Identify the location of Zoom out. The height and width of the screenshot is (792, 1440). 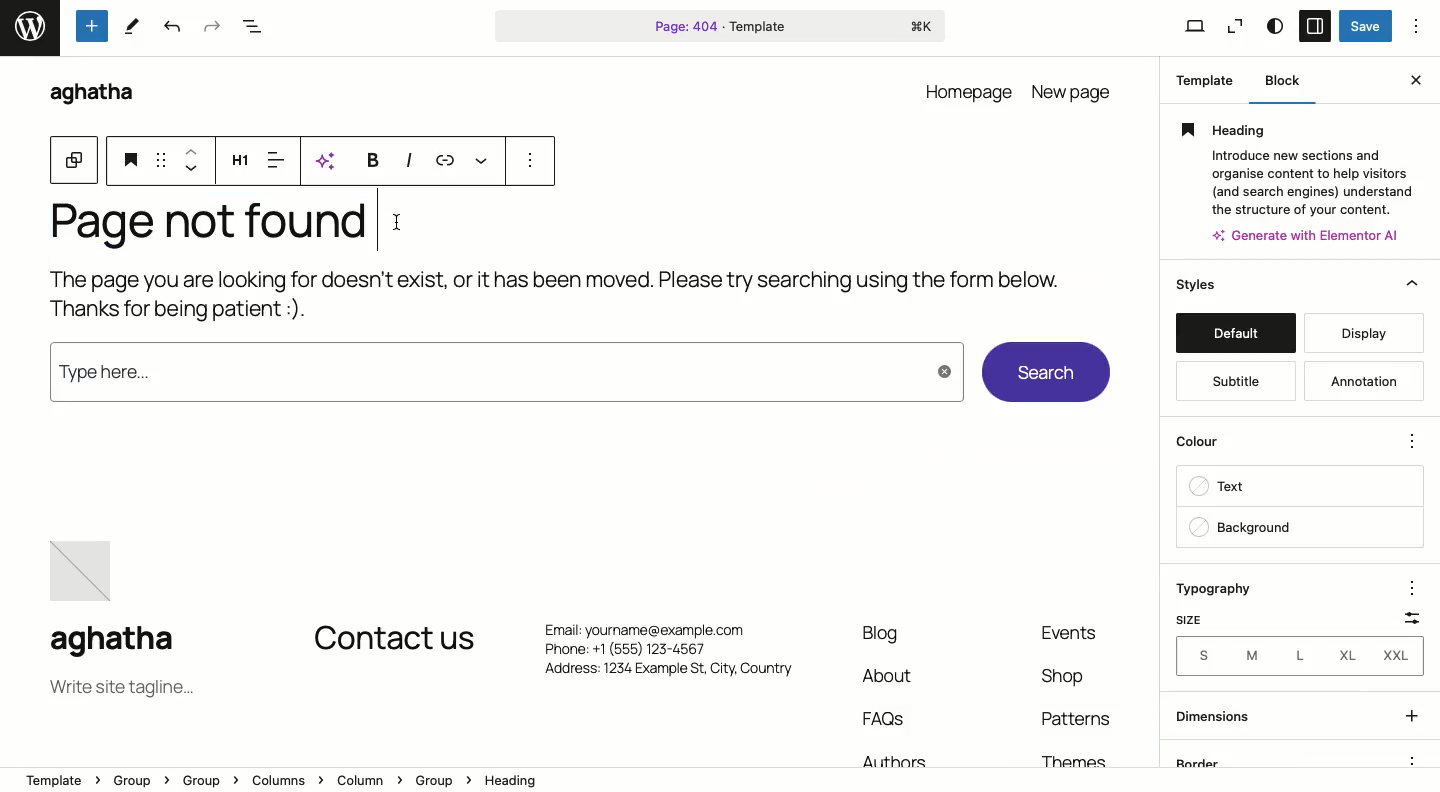
(1237, 25).